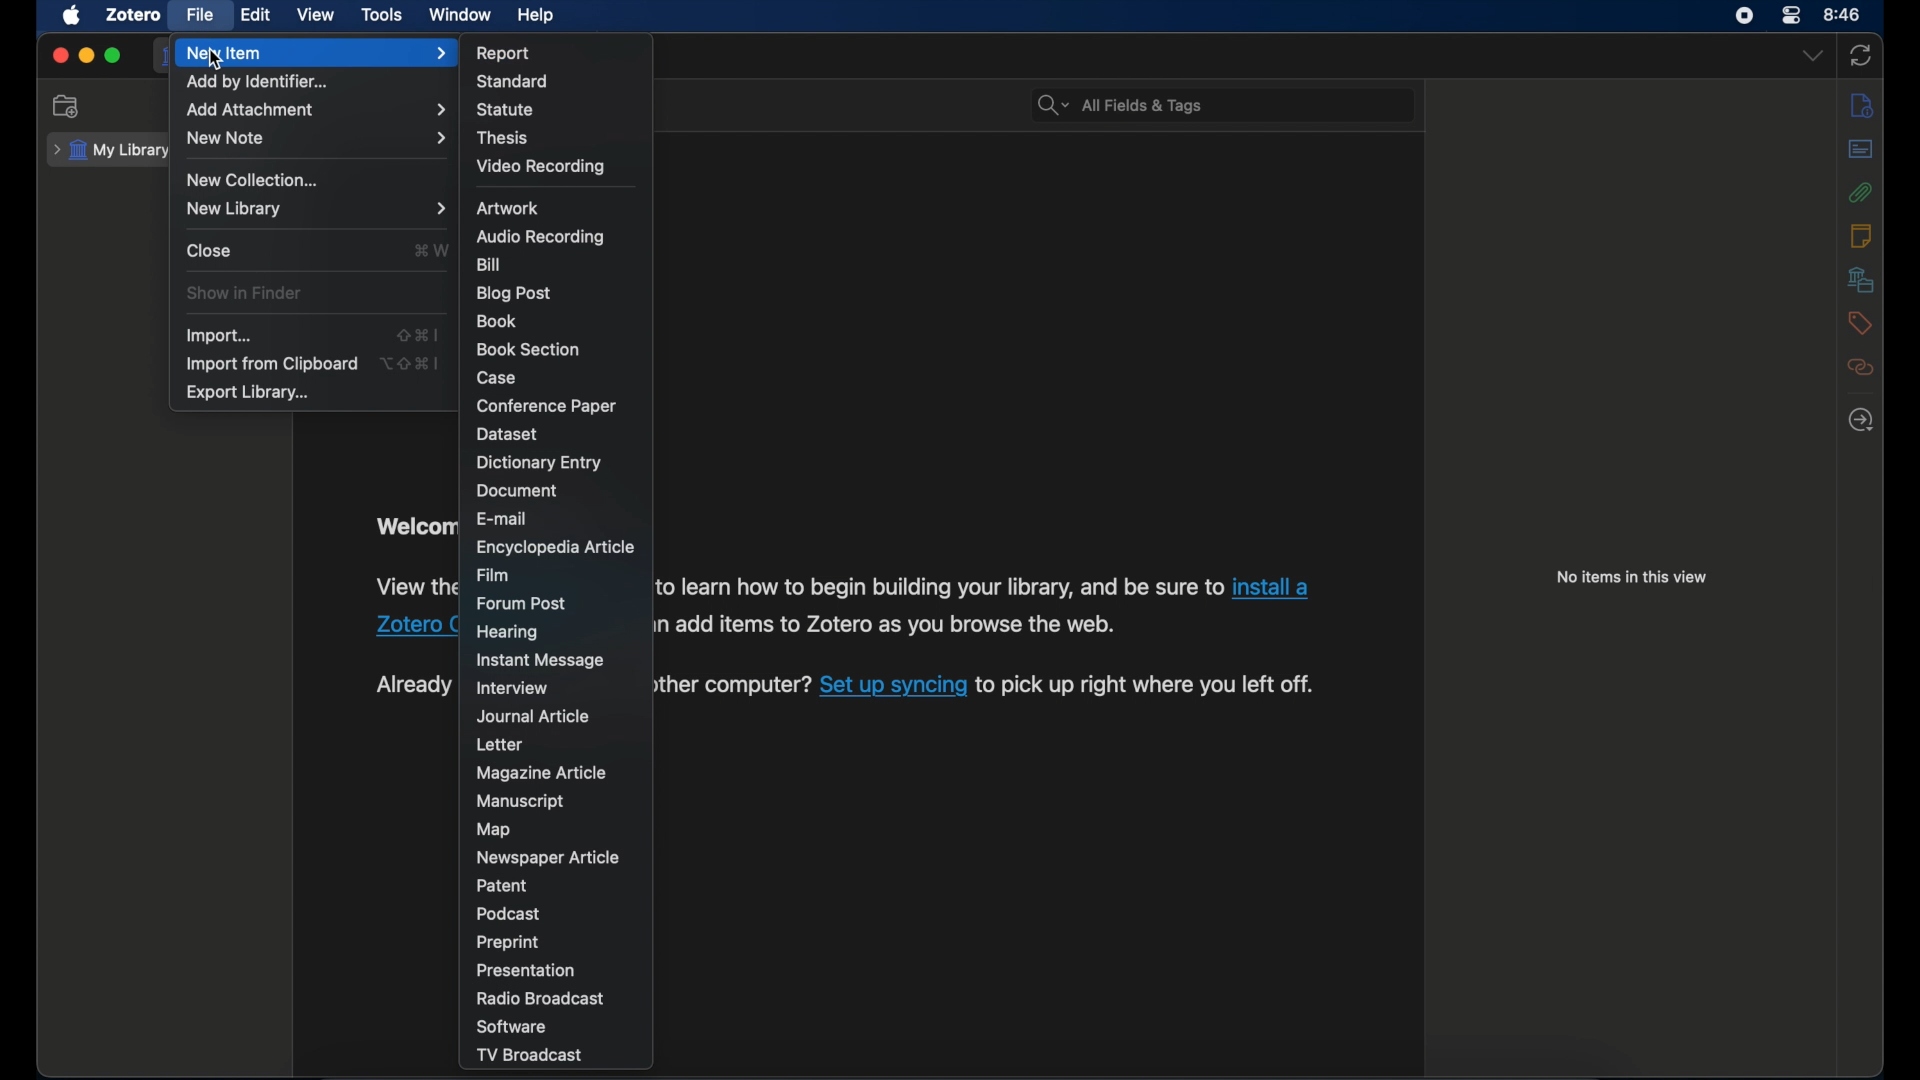  What do you see at coordinates (113, 55) in the screenshot?
I see `maximize` at bounding box center [113, 55].